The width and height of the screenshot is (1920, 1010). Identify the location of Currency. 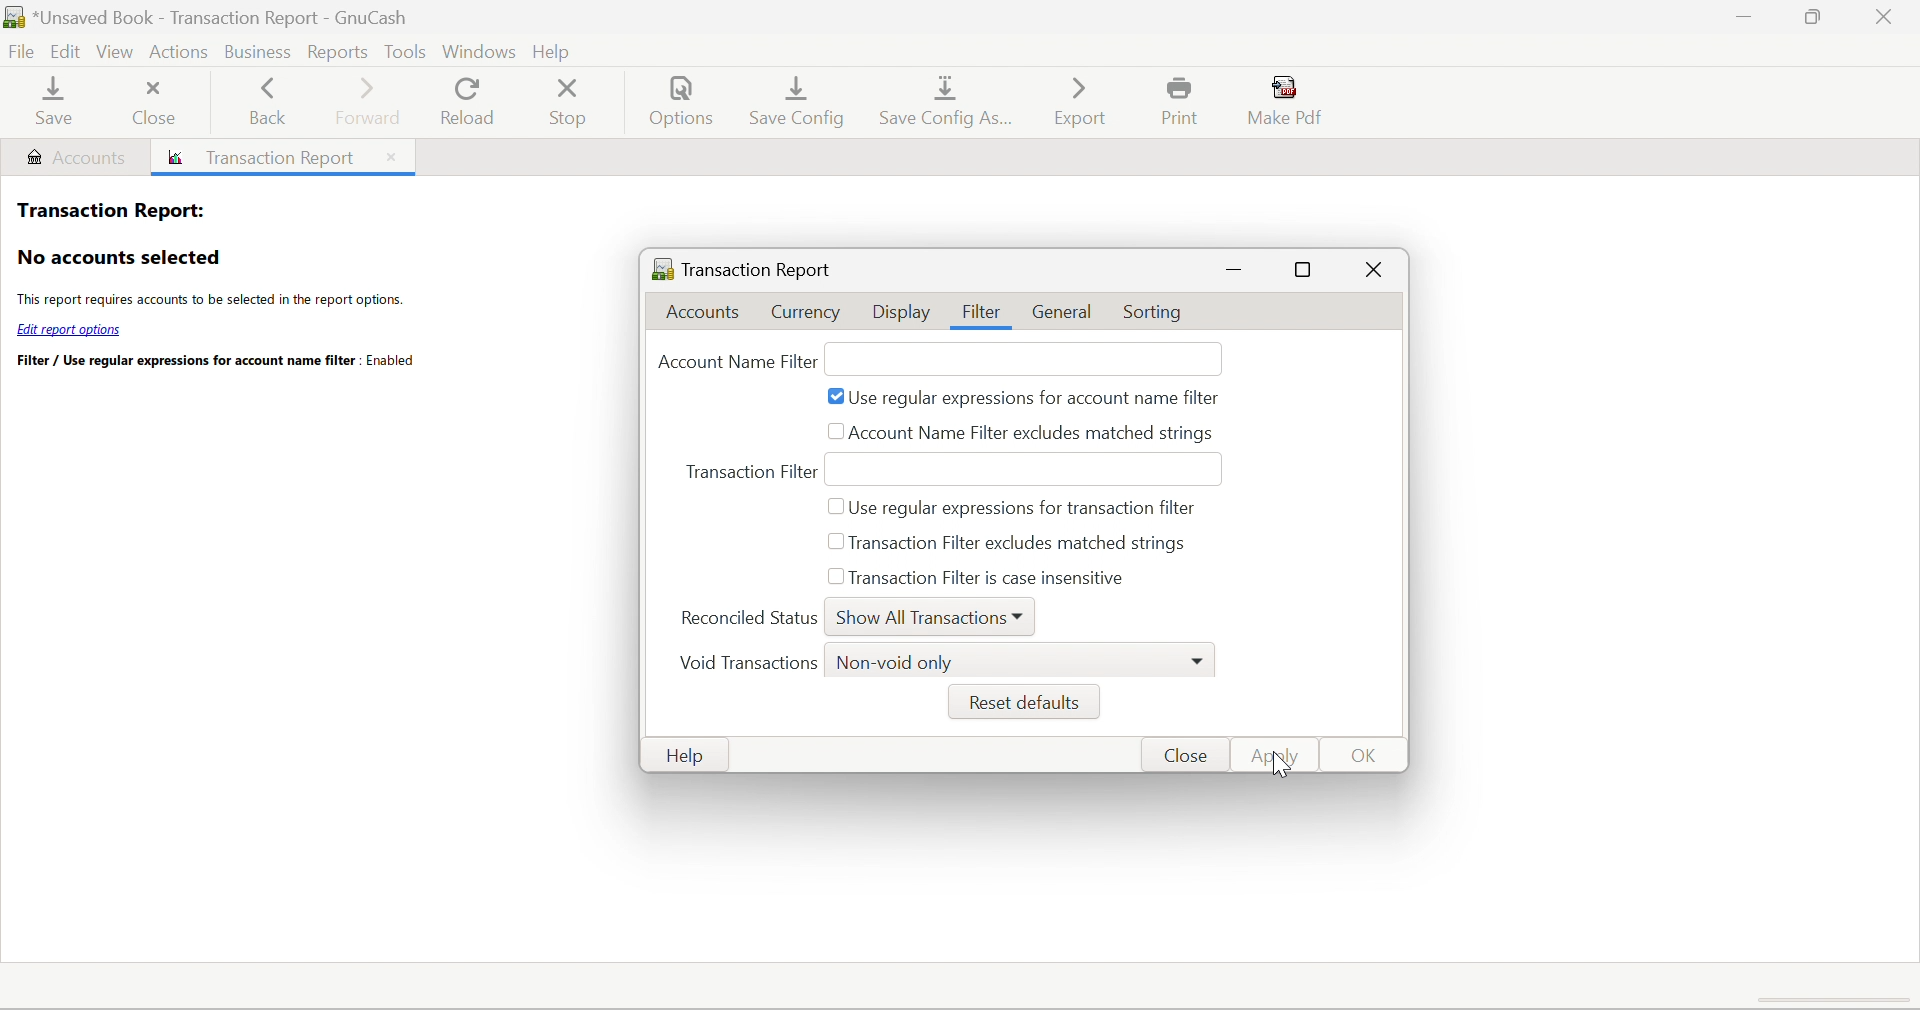
(808, 312).